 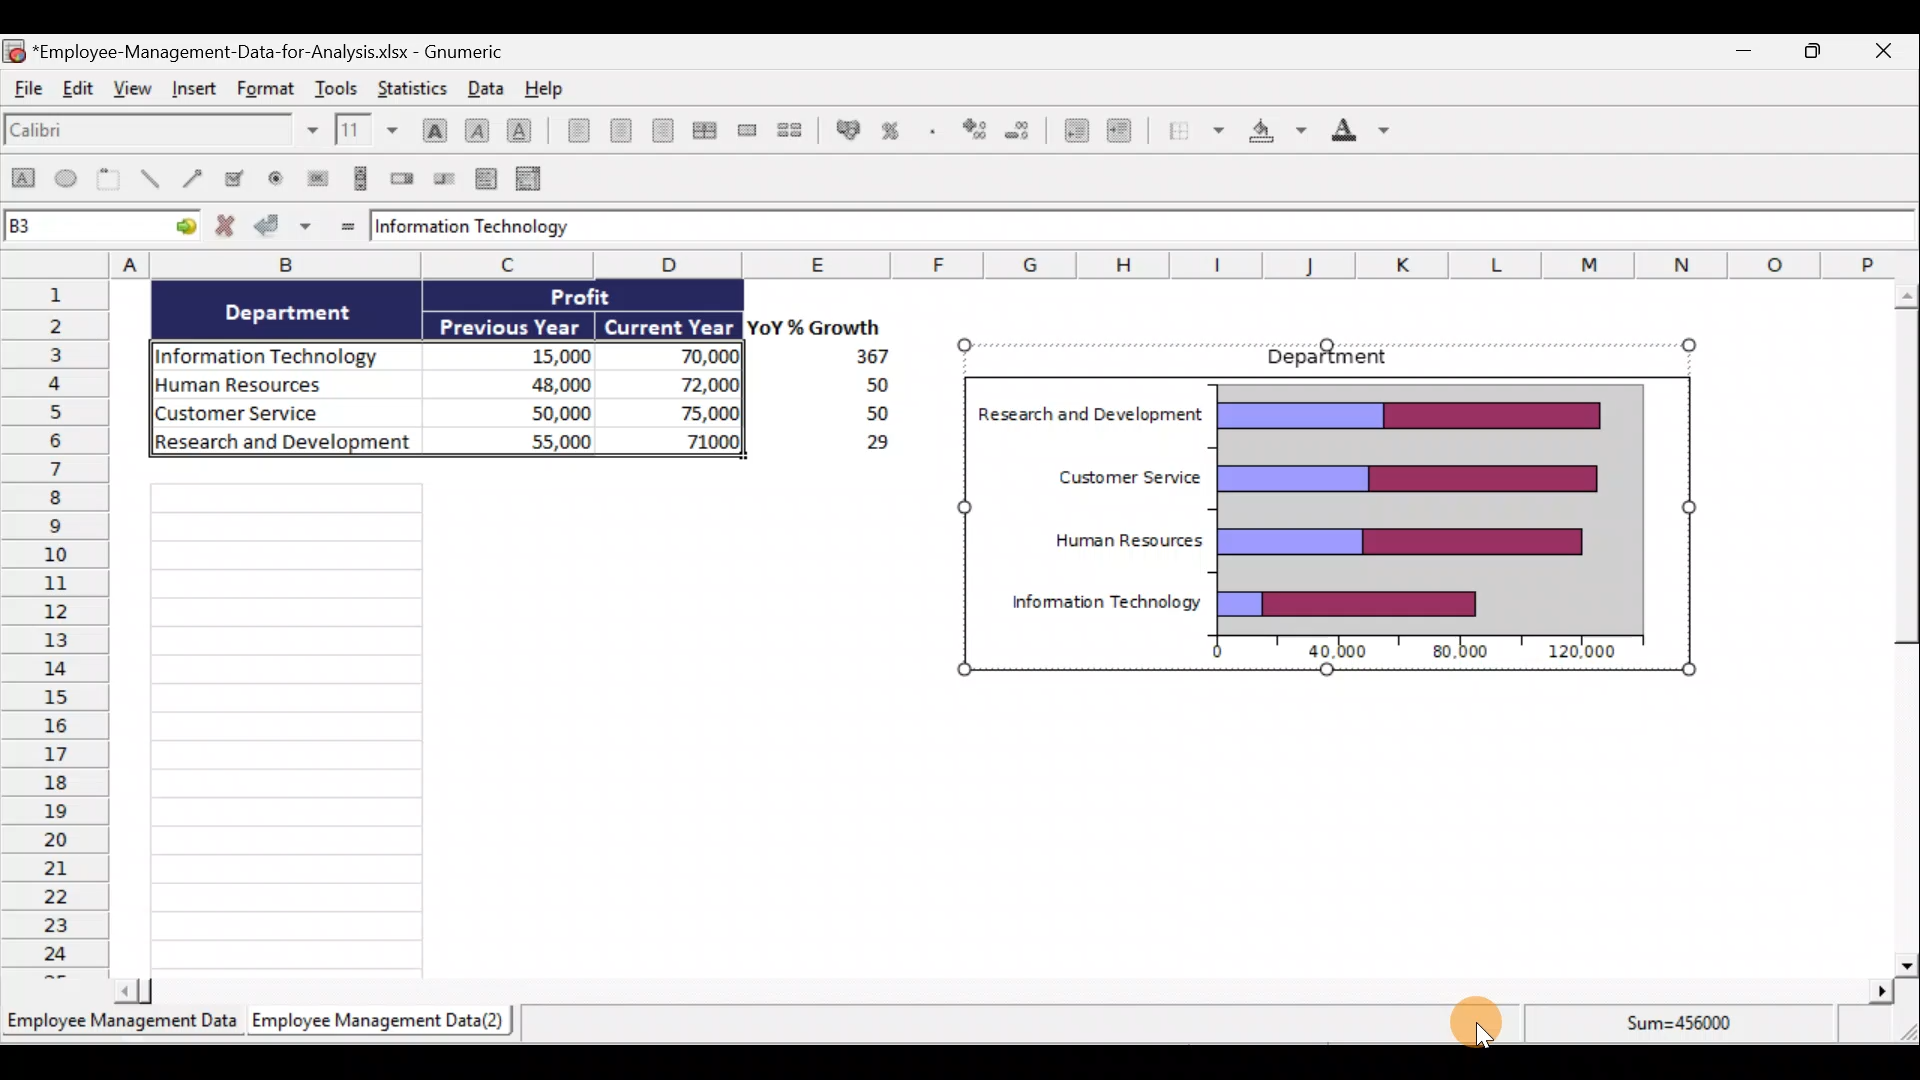 I want to click on Decrease decimals, so click(x=1024, y=127).